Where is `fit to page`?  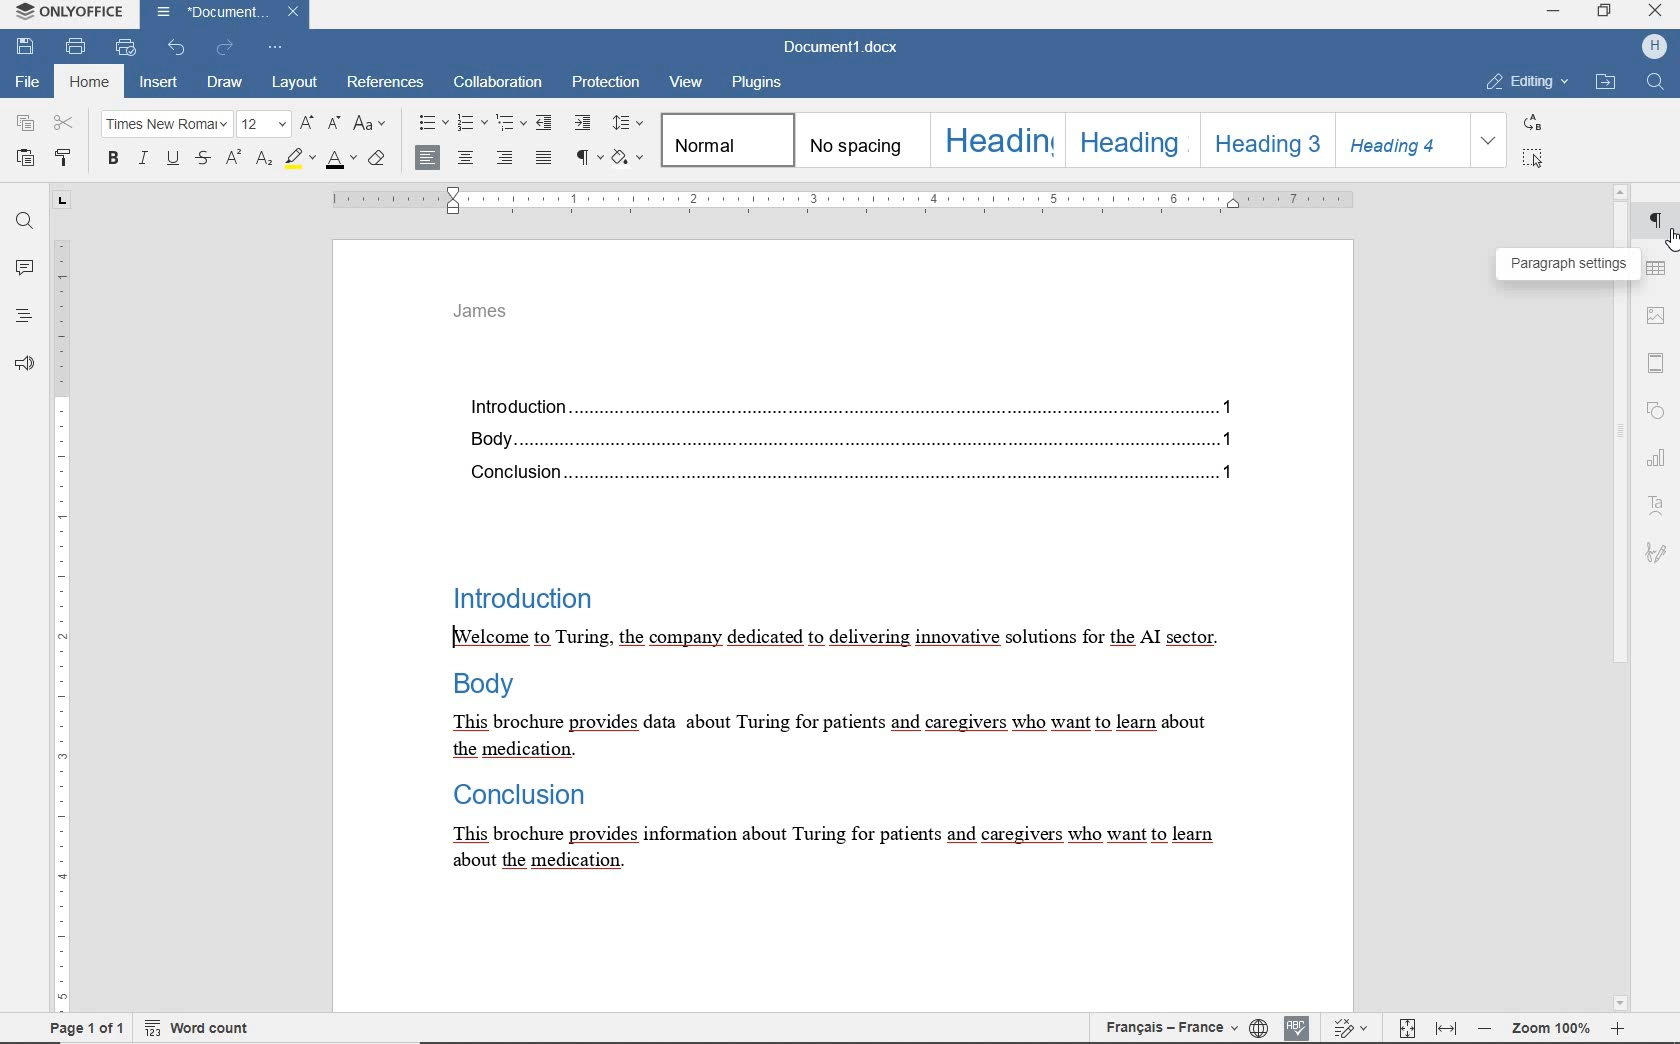 fit to page is located at coordinates (1345, 1030).